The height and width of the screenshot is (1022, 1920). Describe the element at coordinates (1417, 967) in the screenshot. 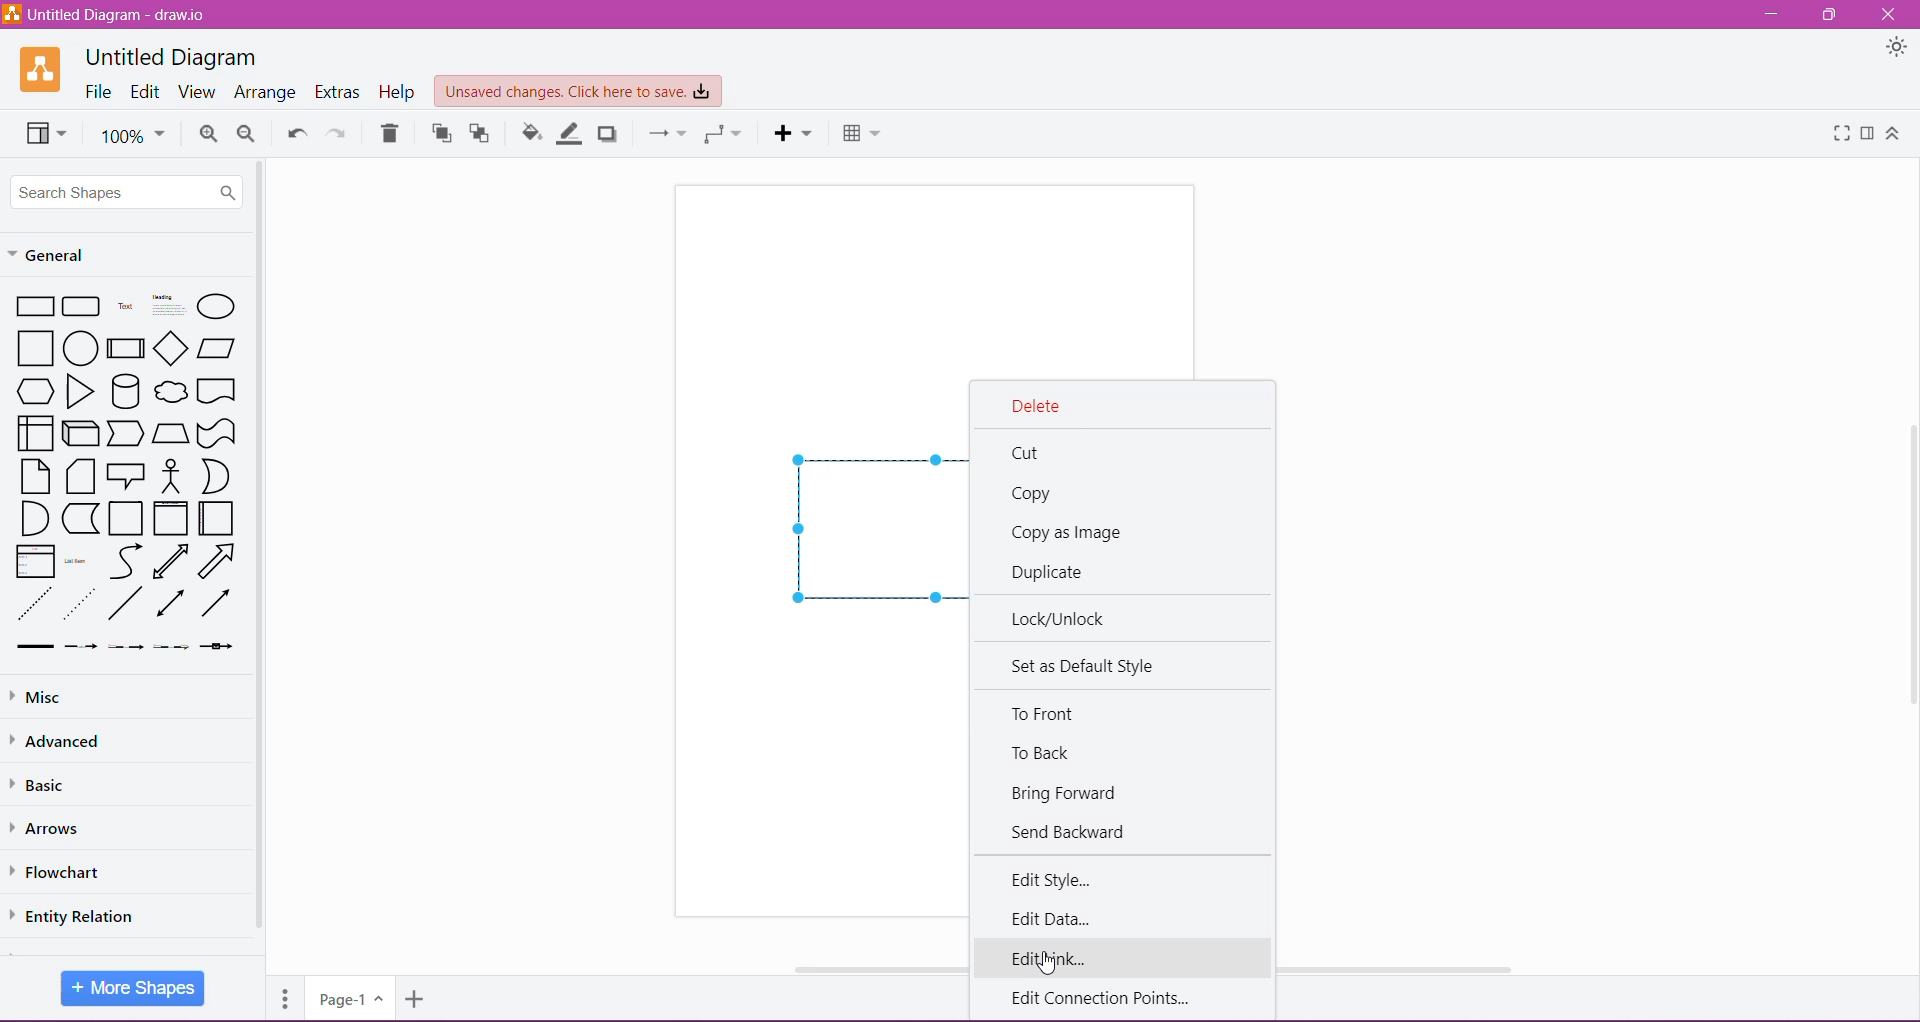

I see `Horizontal Scroll Bar` at that location.